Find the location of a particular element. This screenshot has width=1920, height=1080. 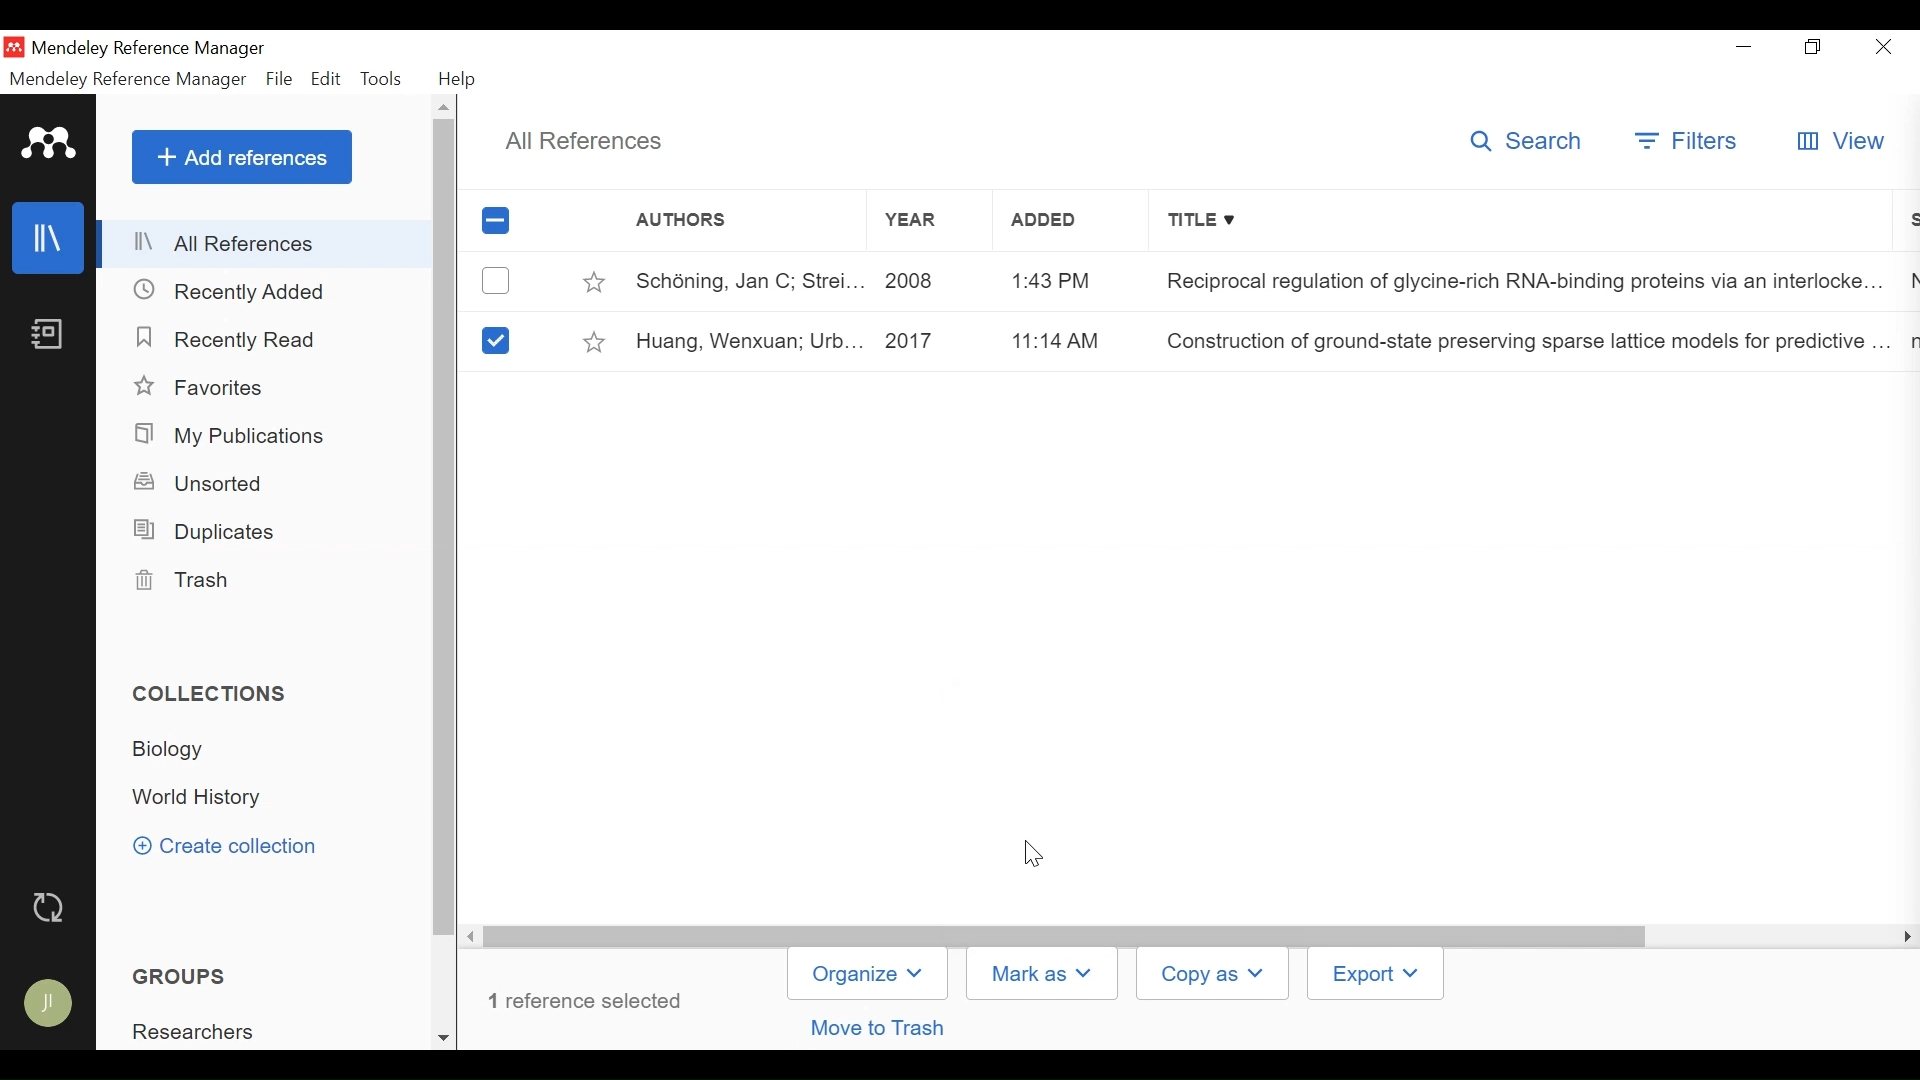

Scroll Right is located at coordinates (1904, 938).